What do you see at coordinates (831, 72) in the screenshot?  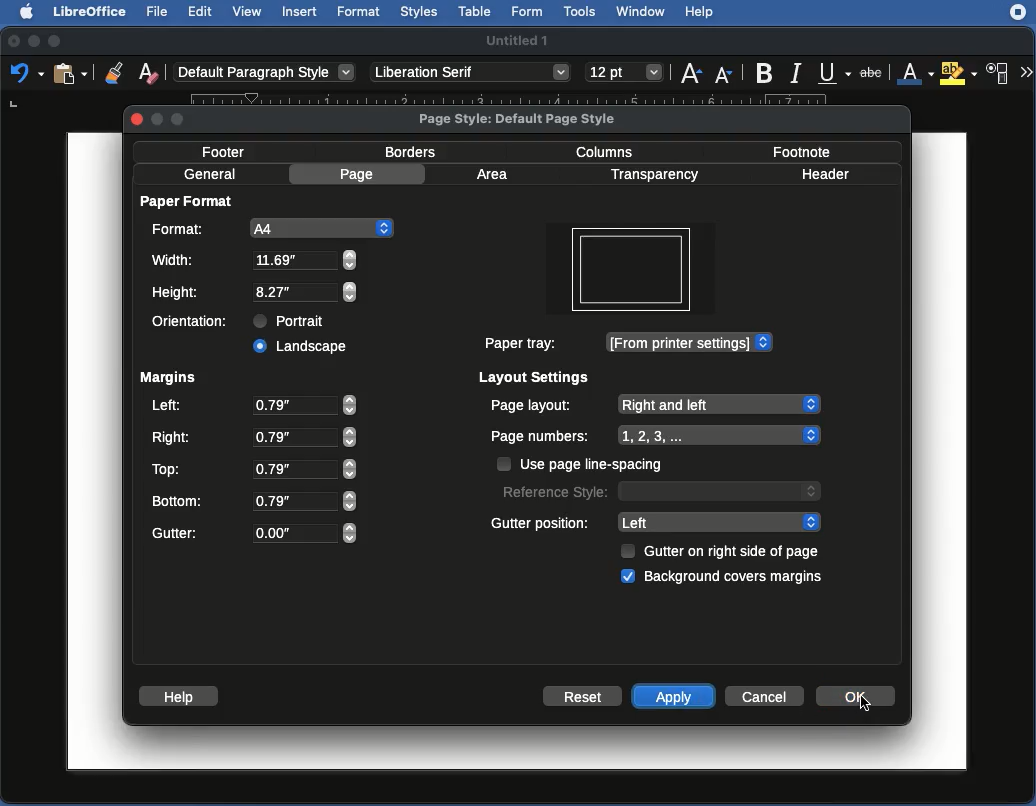 I see `Underline` at bounding box center [831, 72].